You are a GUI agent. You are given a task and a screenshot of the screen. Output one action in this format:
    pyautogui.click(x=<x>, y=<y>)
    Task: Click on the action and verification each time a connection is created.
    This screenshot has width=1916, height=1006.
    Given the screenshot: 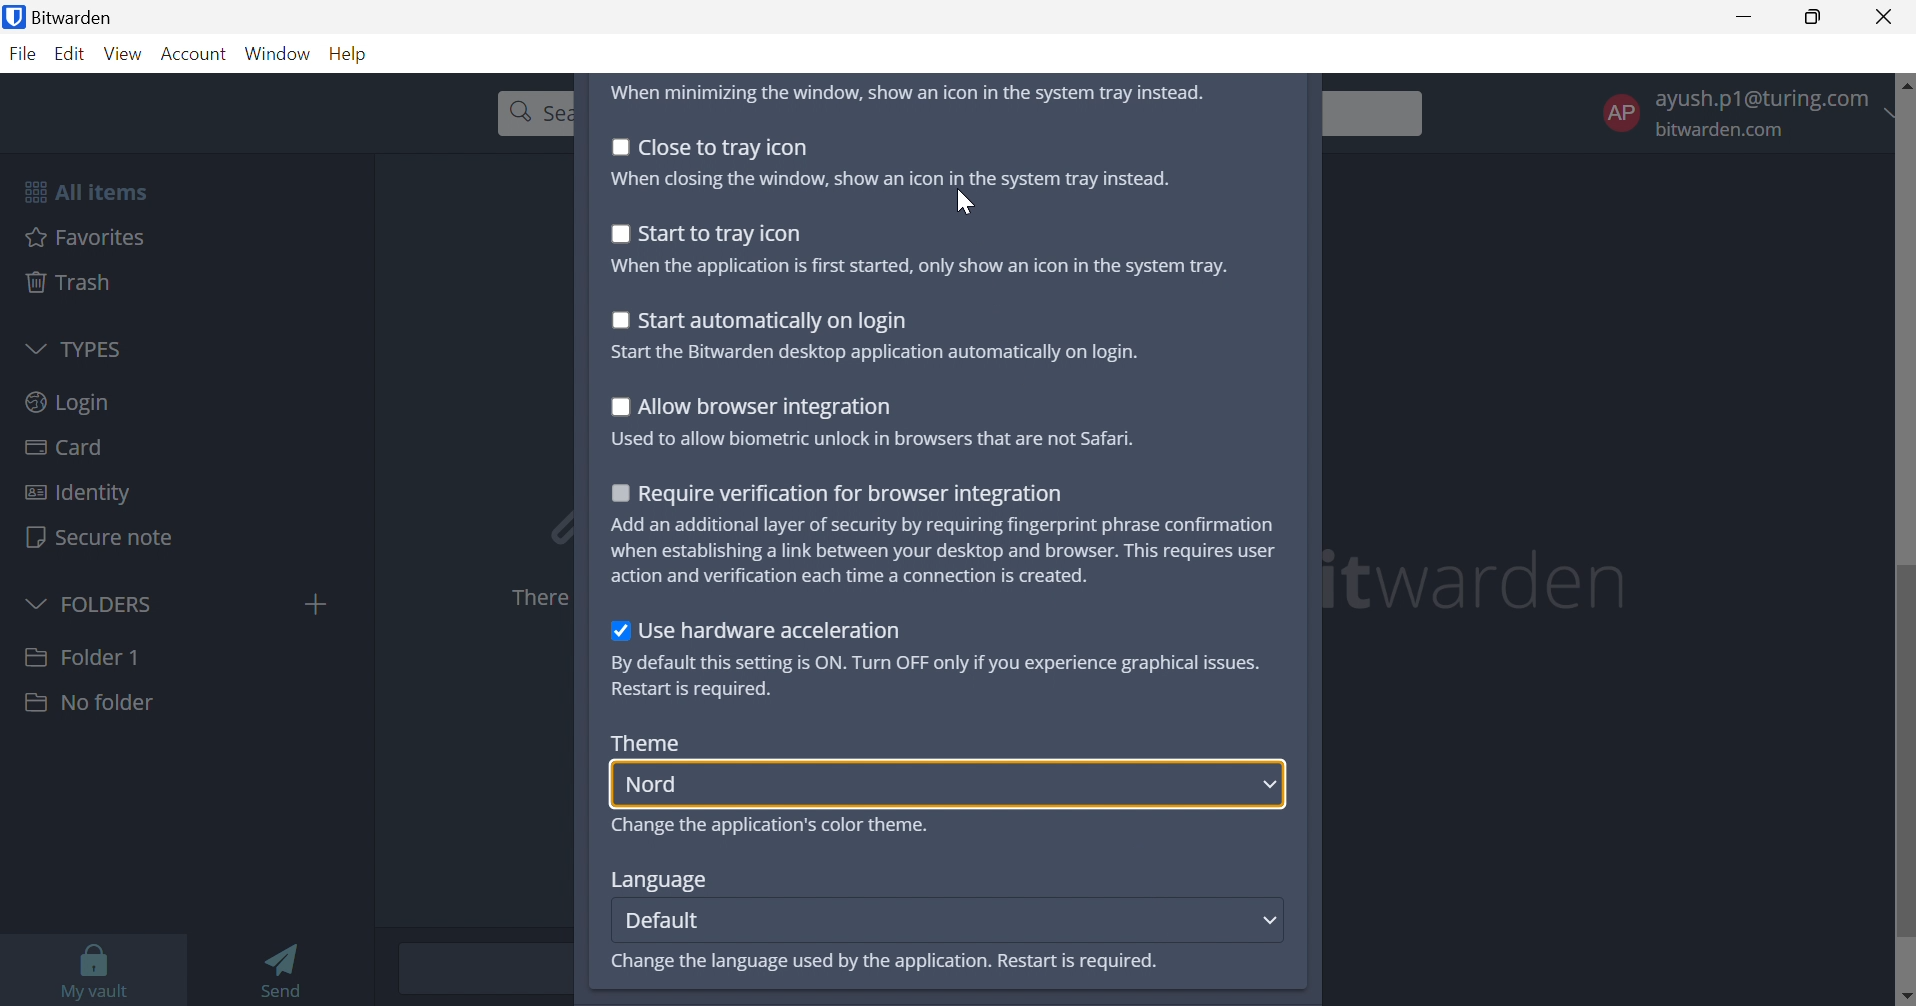 What is the action you would take?
    pyautogui.click(x=853, y=576)
    